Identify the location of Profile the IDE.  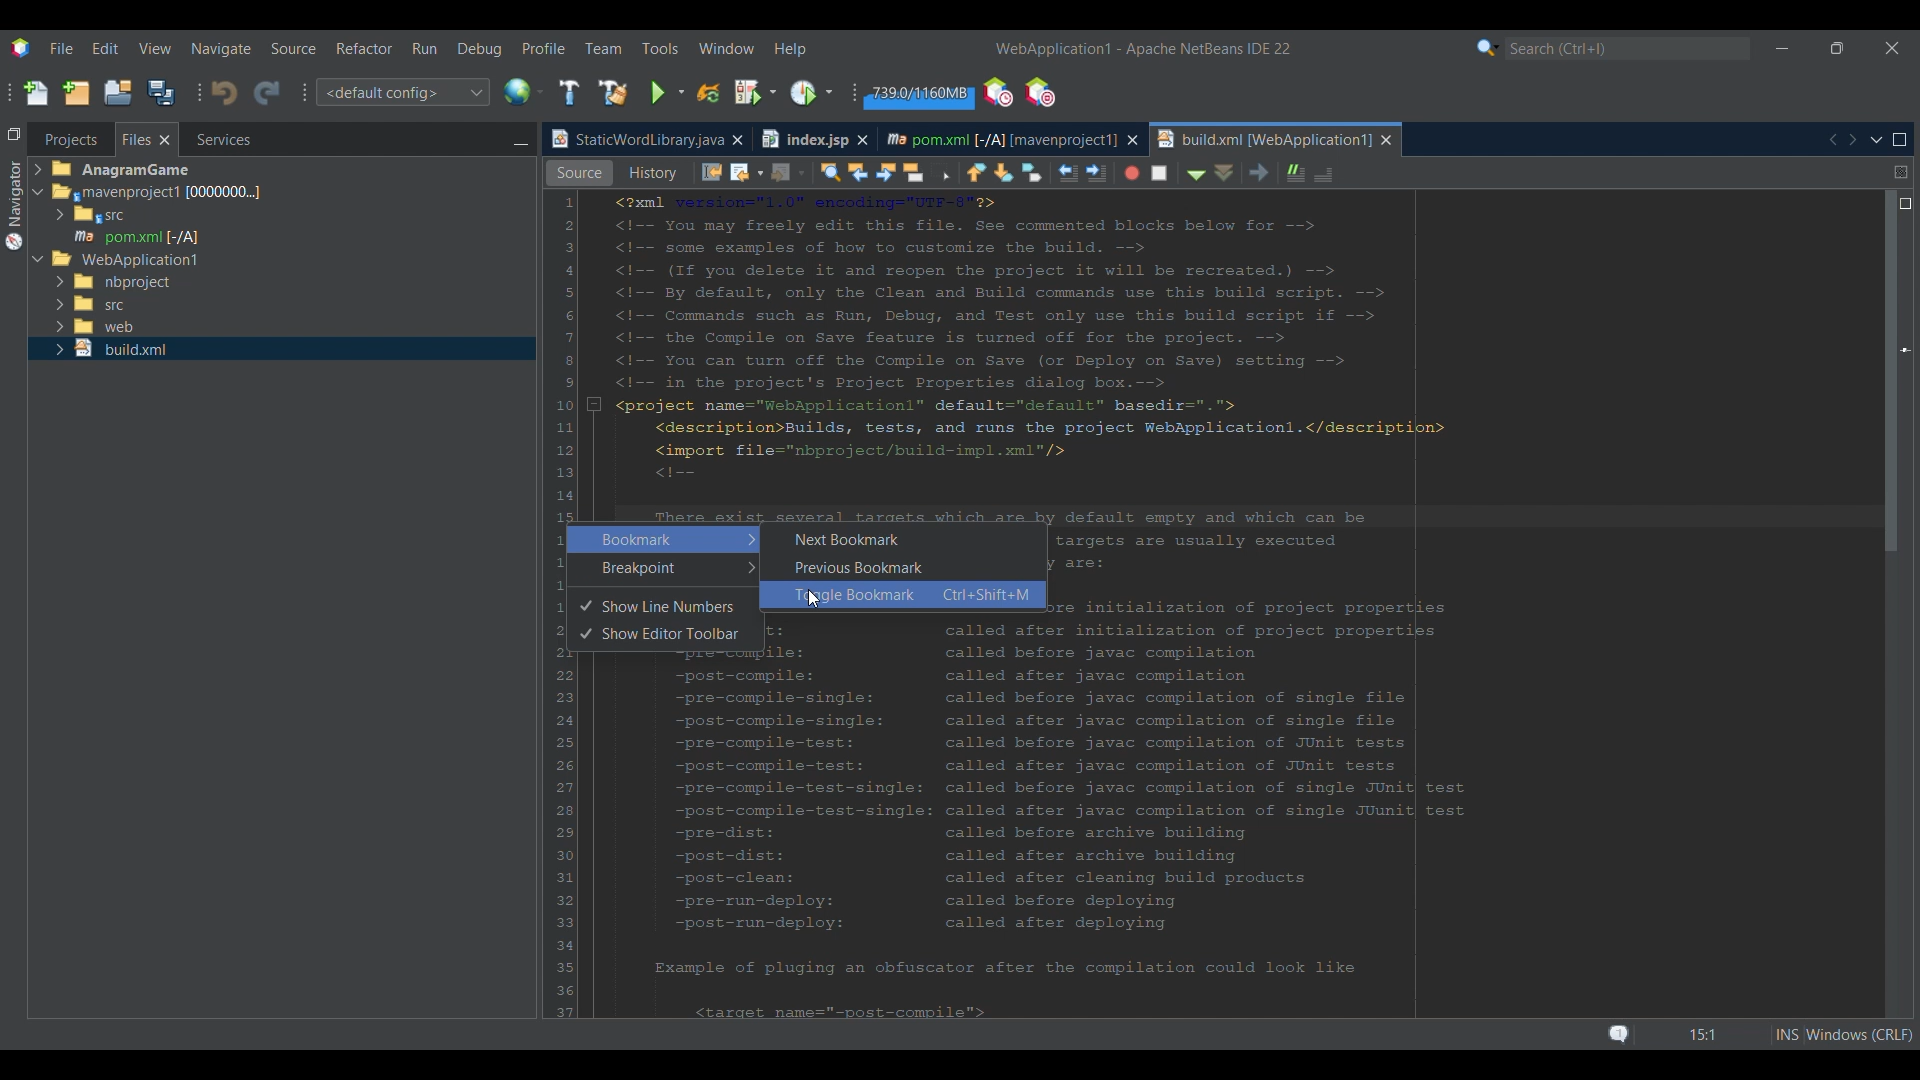
(999, 93).